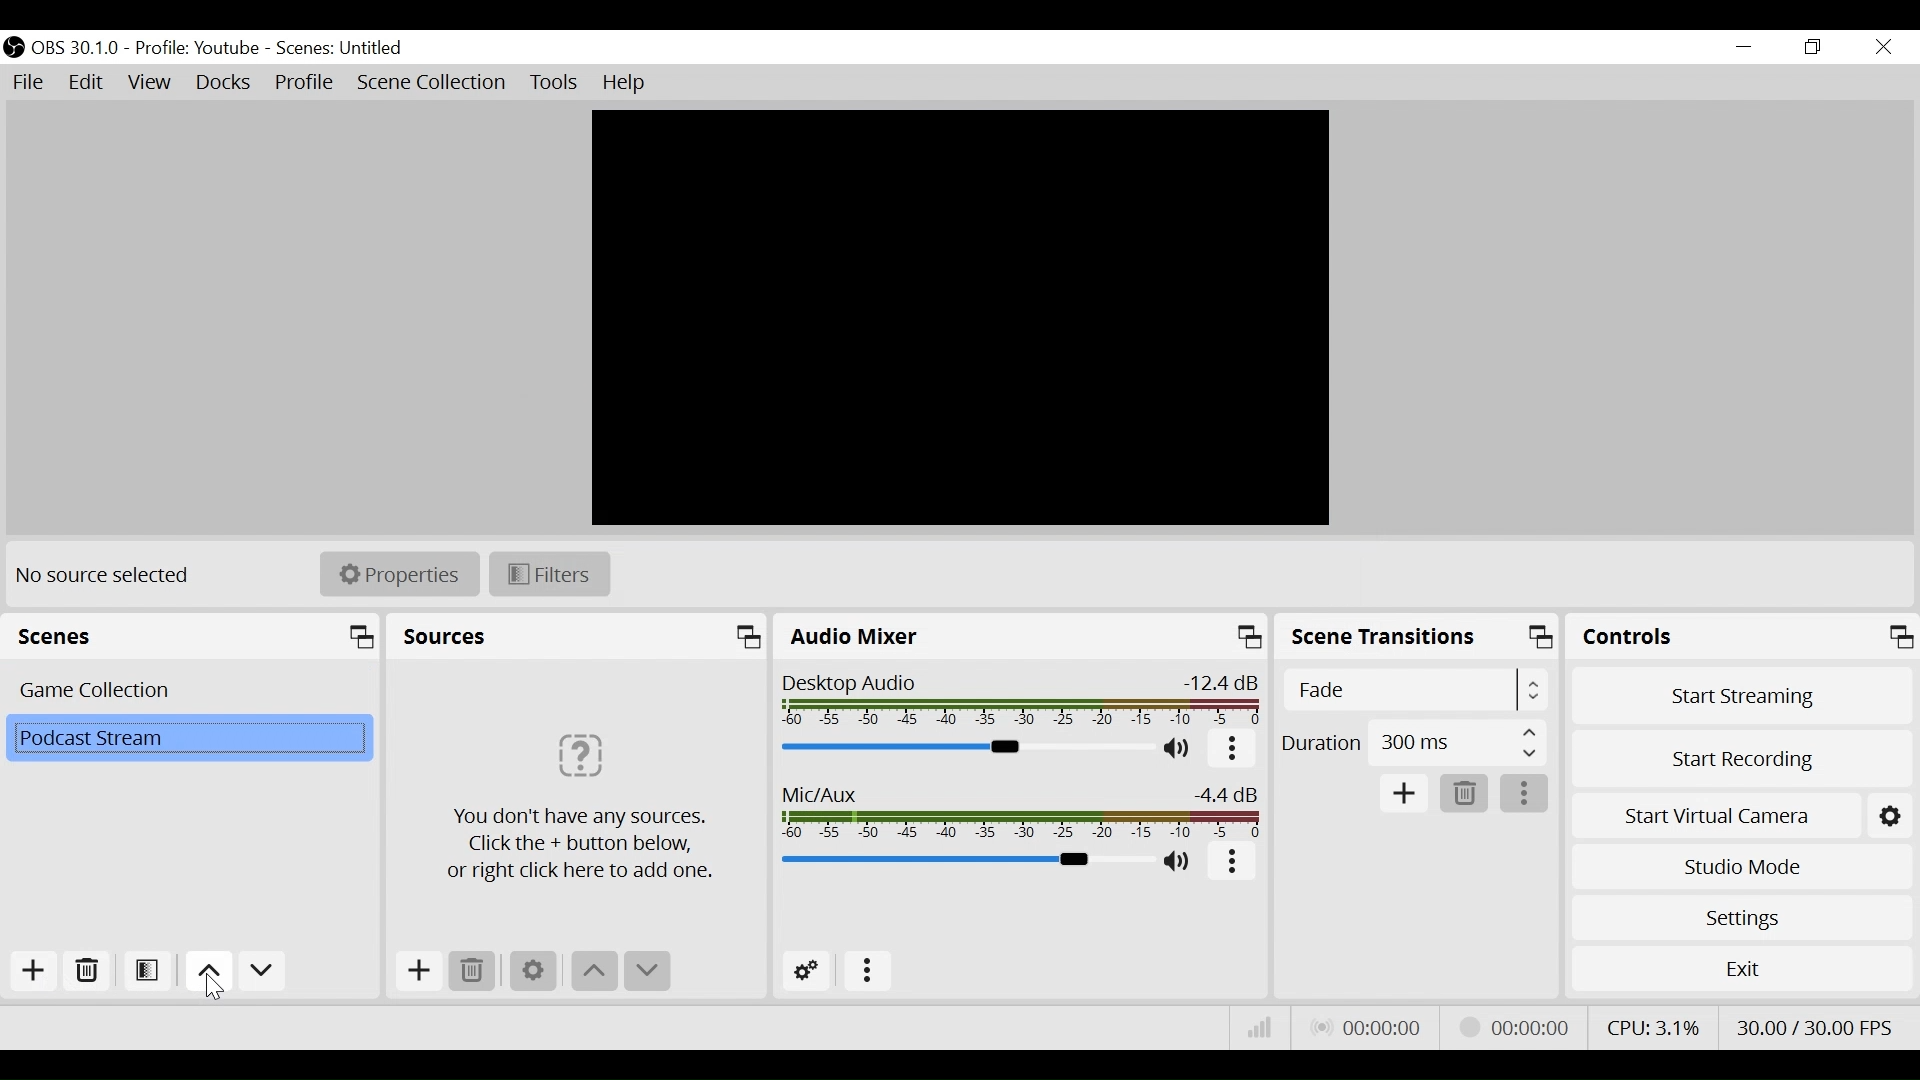 The height and width of the screenshot is (1080, 1920). I want to click on OBS Desktop Icon, so click(13, 47).